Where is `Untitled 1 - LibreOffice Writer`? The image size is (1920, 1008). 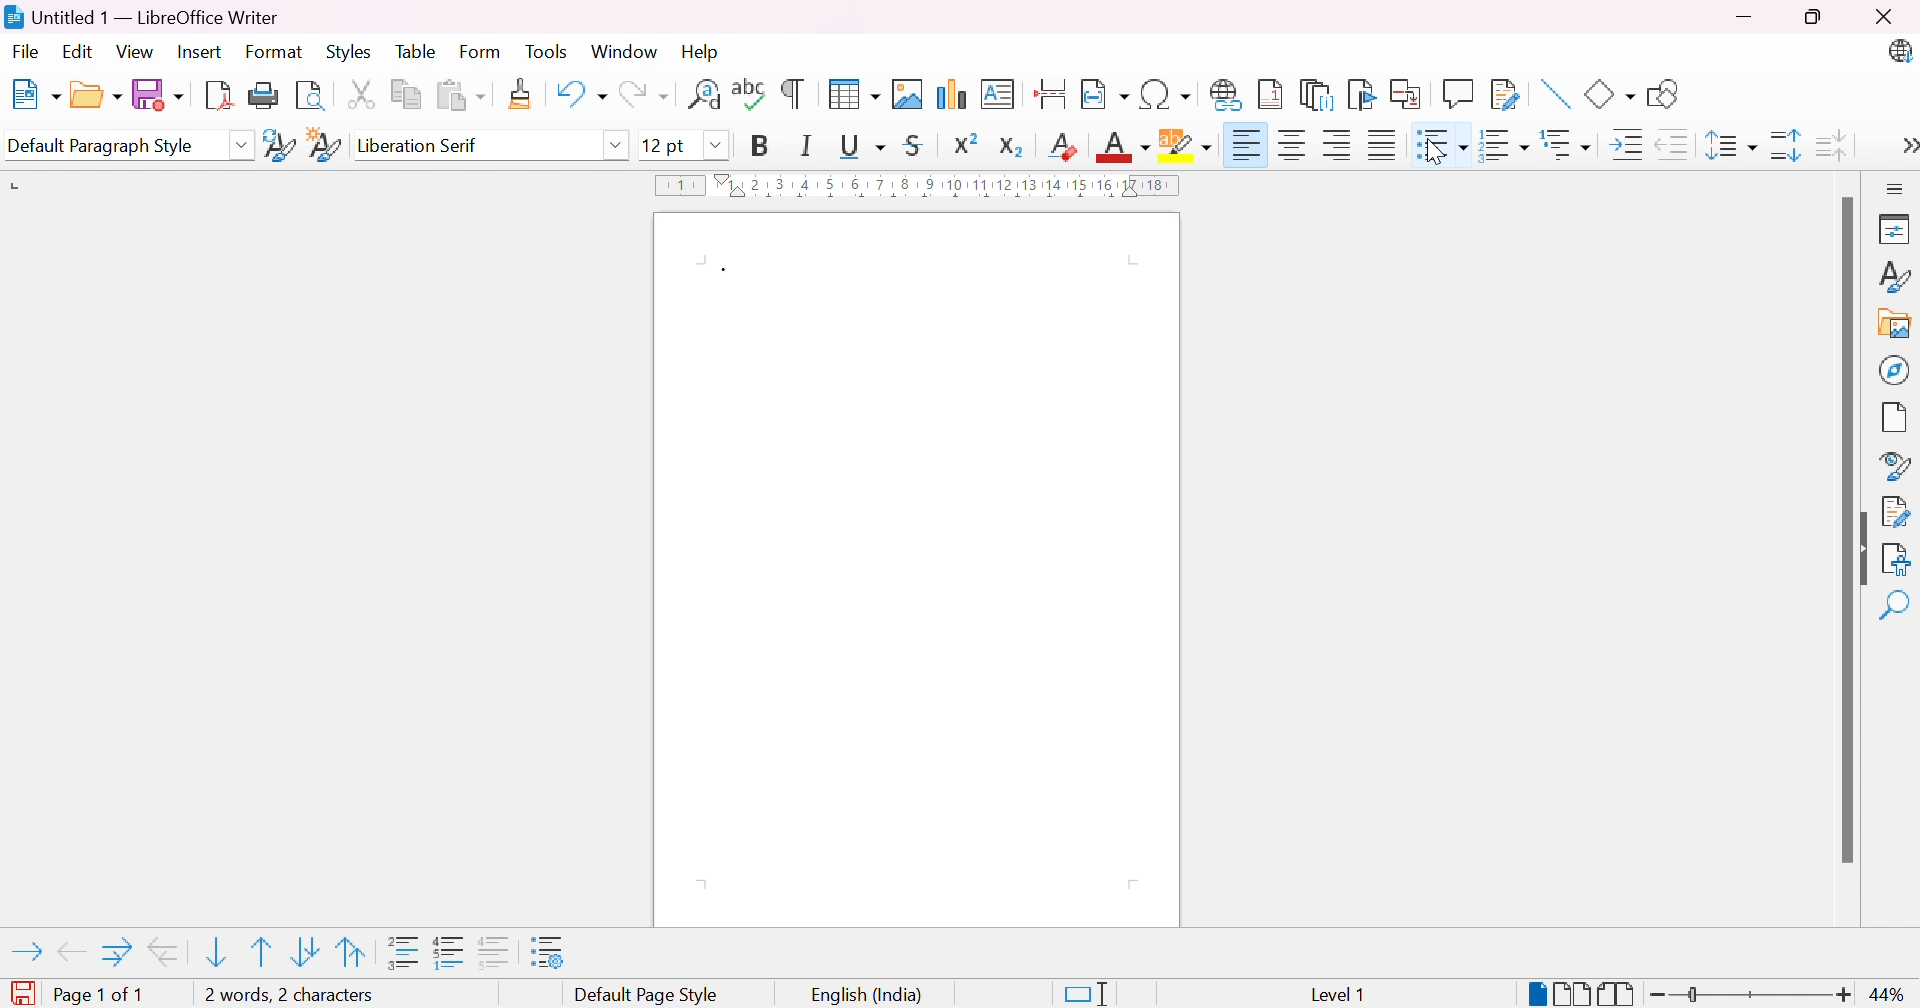 Untitled 1 - LibreOffice Writer is located at coordinates (142, 15).